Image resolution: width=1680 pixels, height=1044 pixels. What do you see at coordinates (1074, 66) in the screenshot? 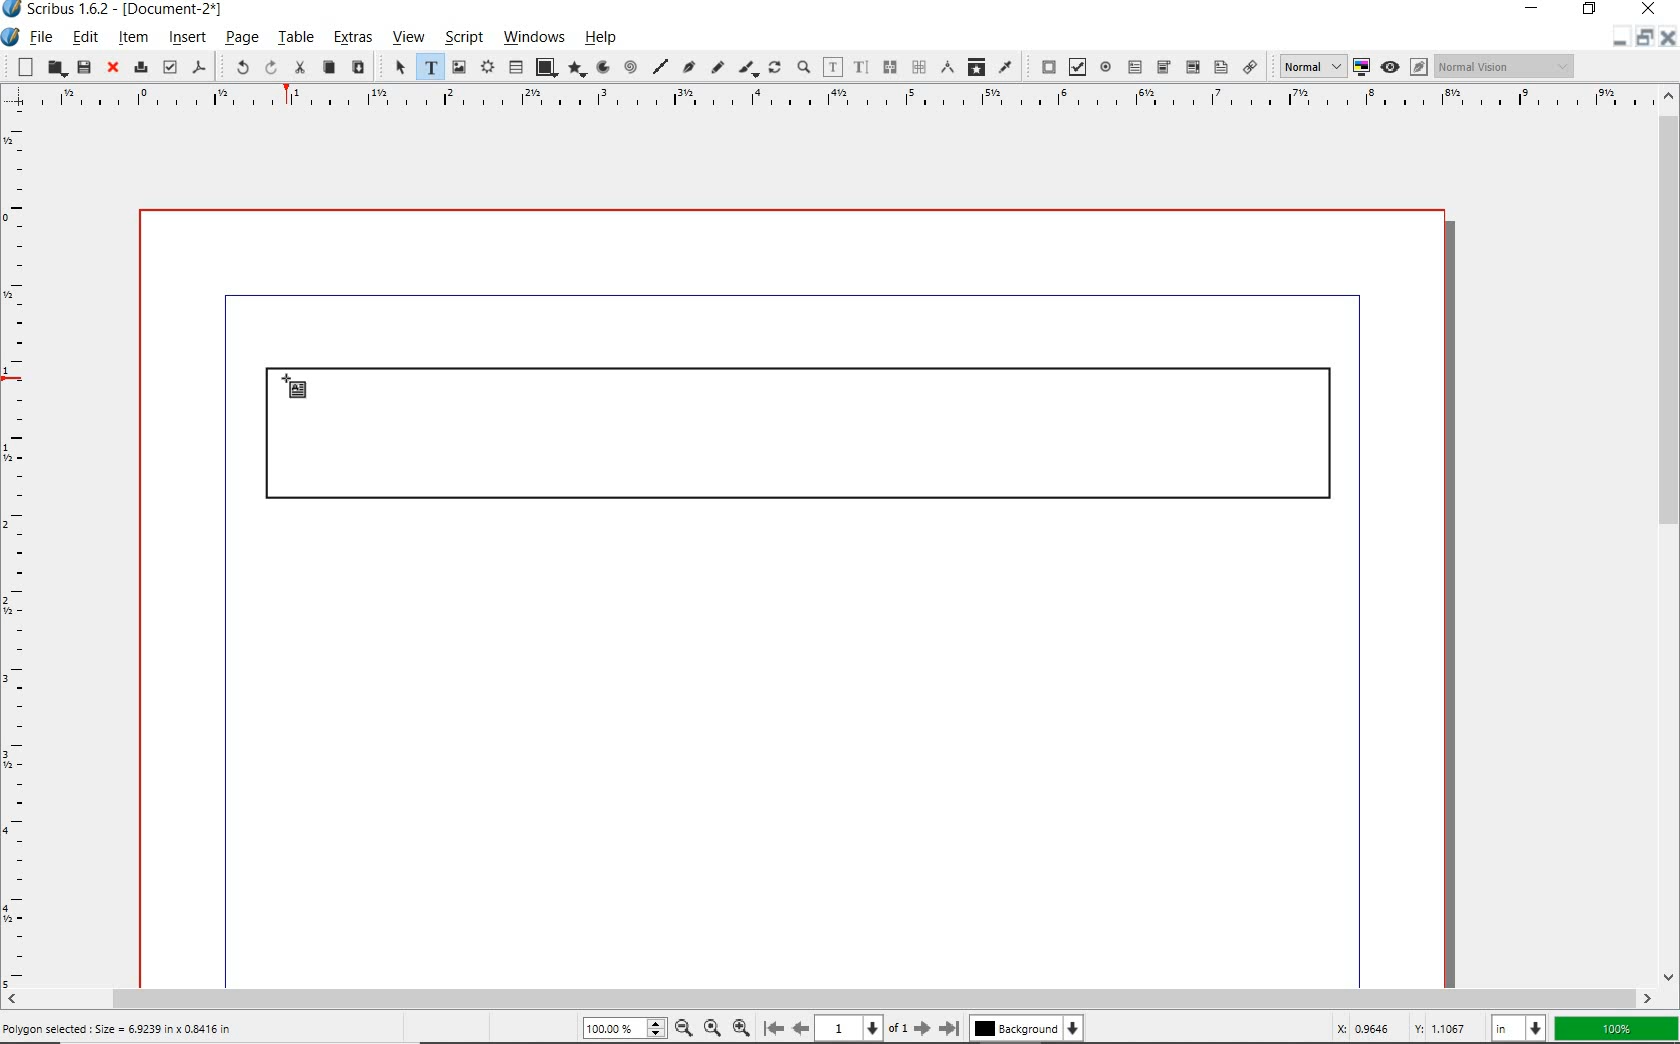
I see `pdf check box` at bounding box center [1074, 66].